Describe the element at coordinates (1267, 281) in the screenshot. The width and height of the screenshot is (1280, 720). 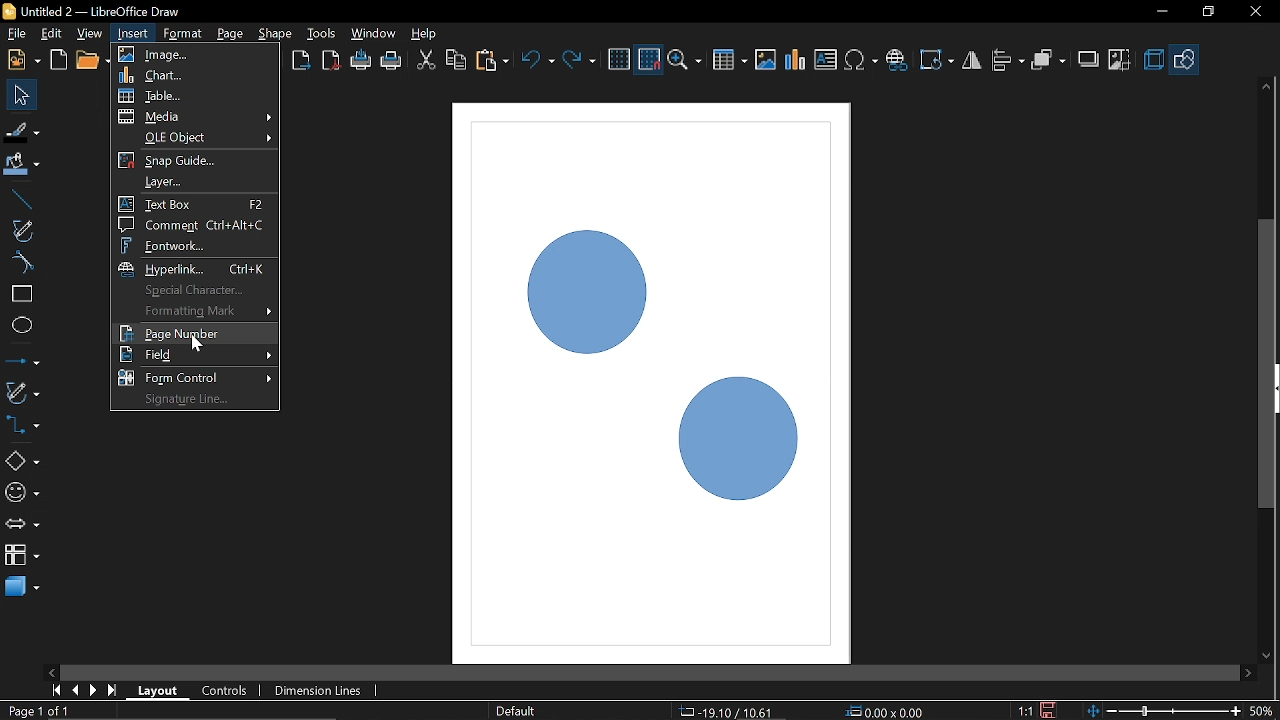
I see `vertical scrollbar` at that location.